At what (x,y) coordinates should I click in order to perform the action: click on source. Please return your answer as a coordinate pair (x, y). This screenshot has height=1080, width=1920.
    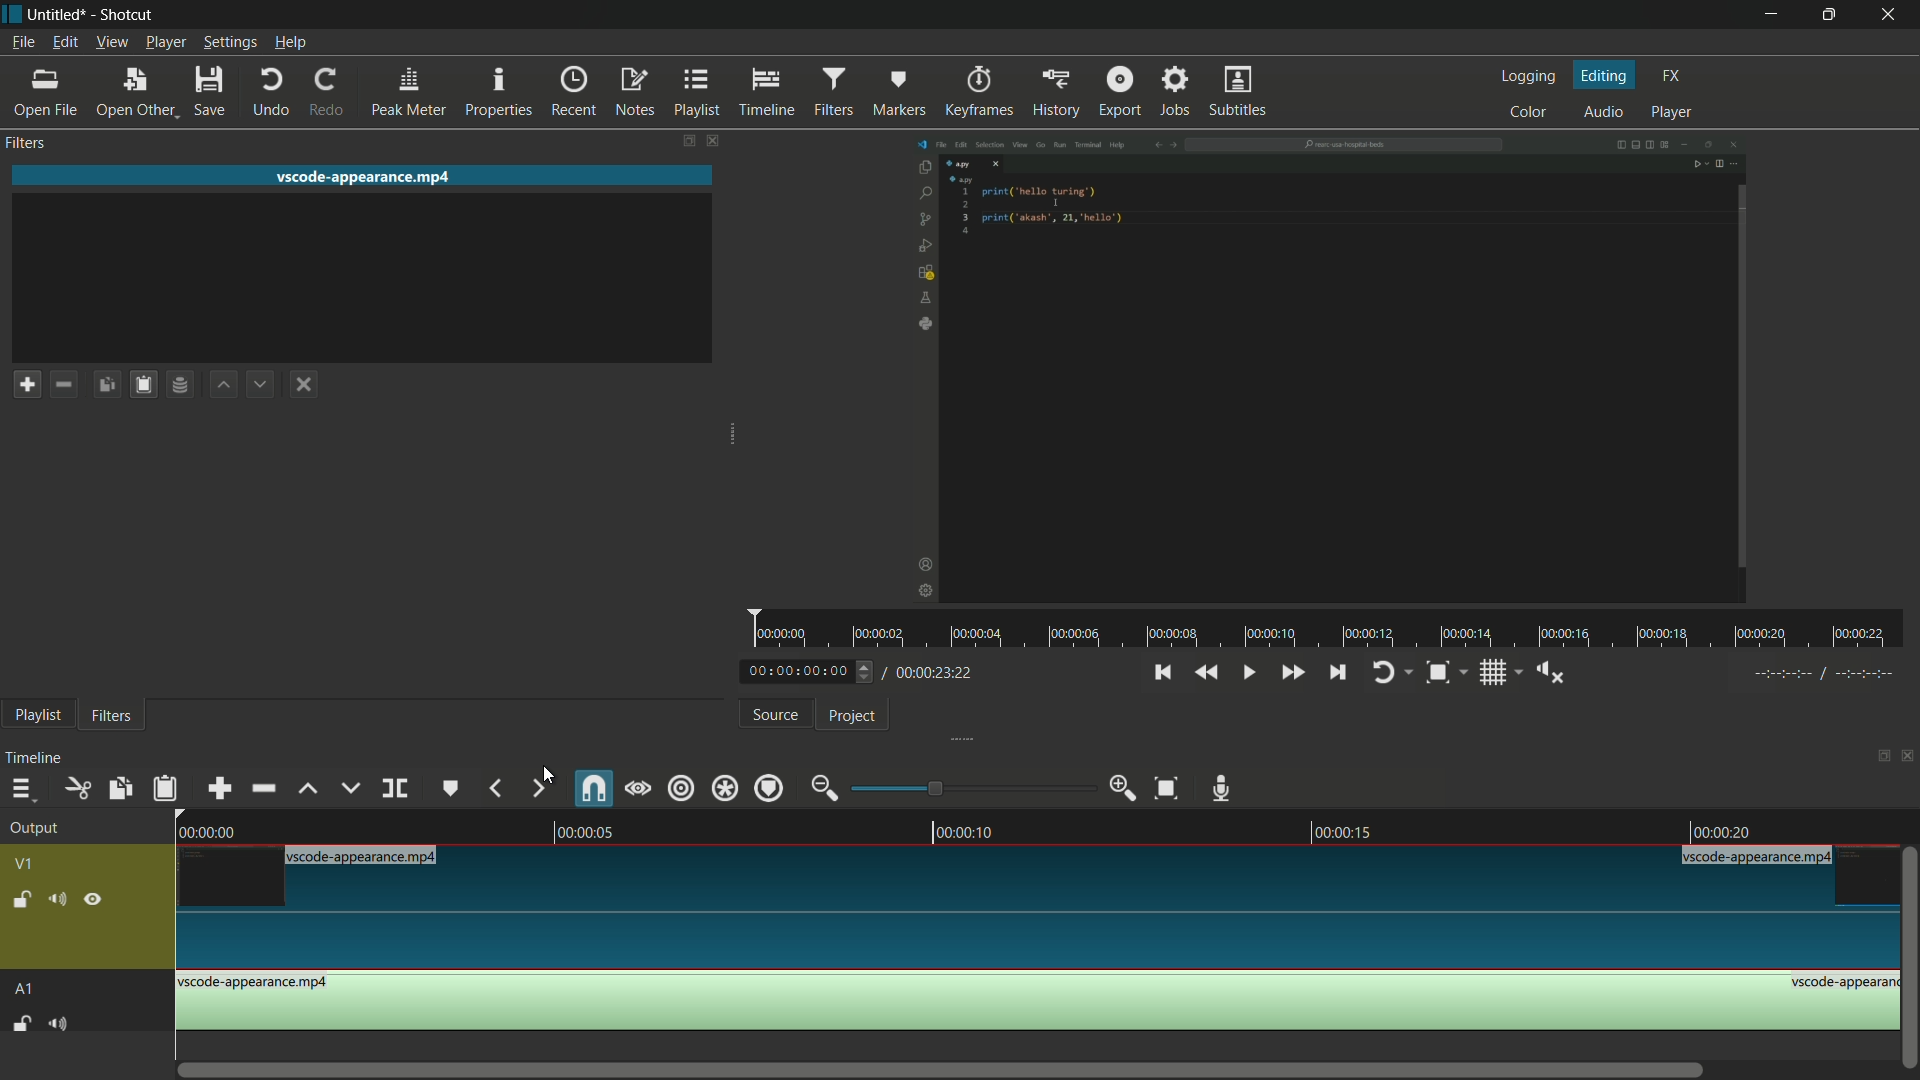
    Looking at the image, I should click on (776, 714).